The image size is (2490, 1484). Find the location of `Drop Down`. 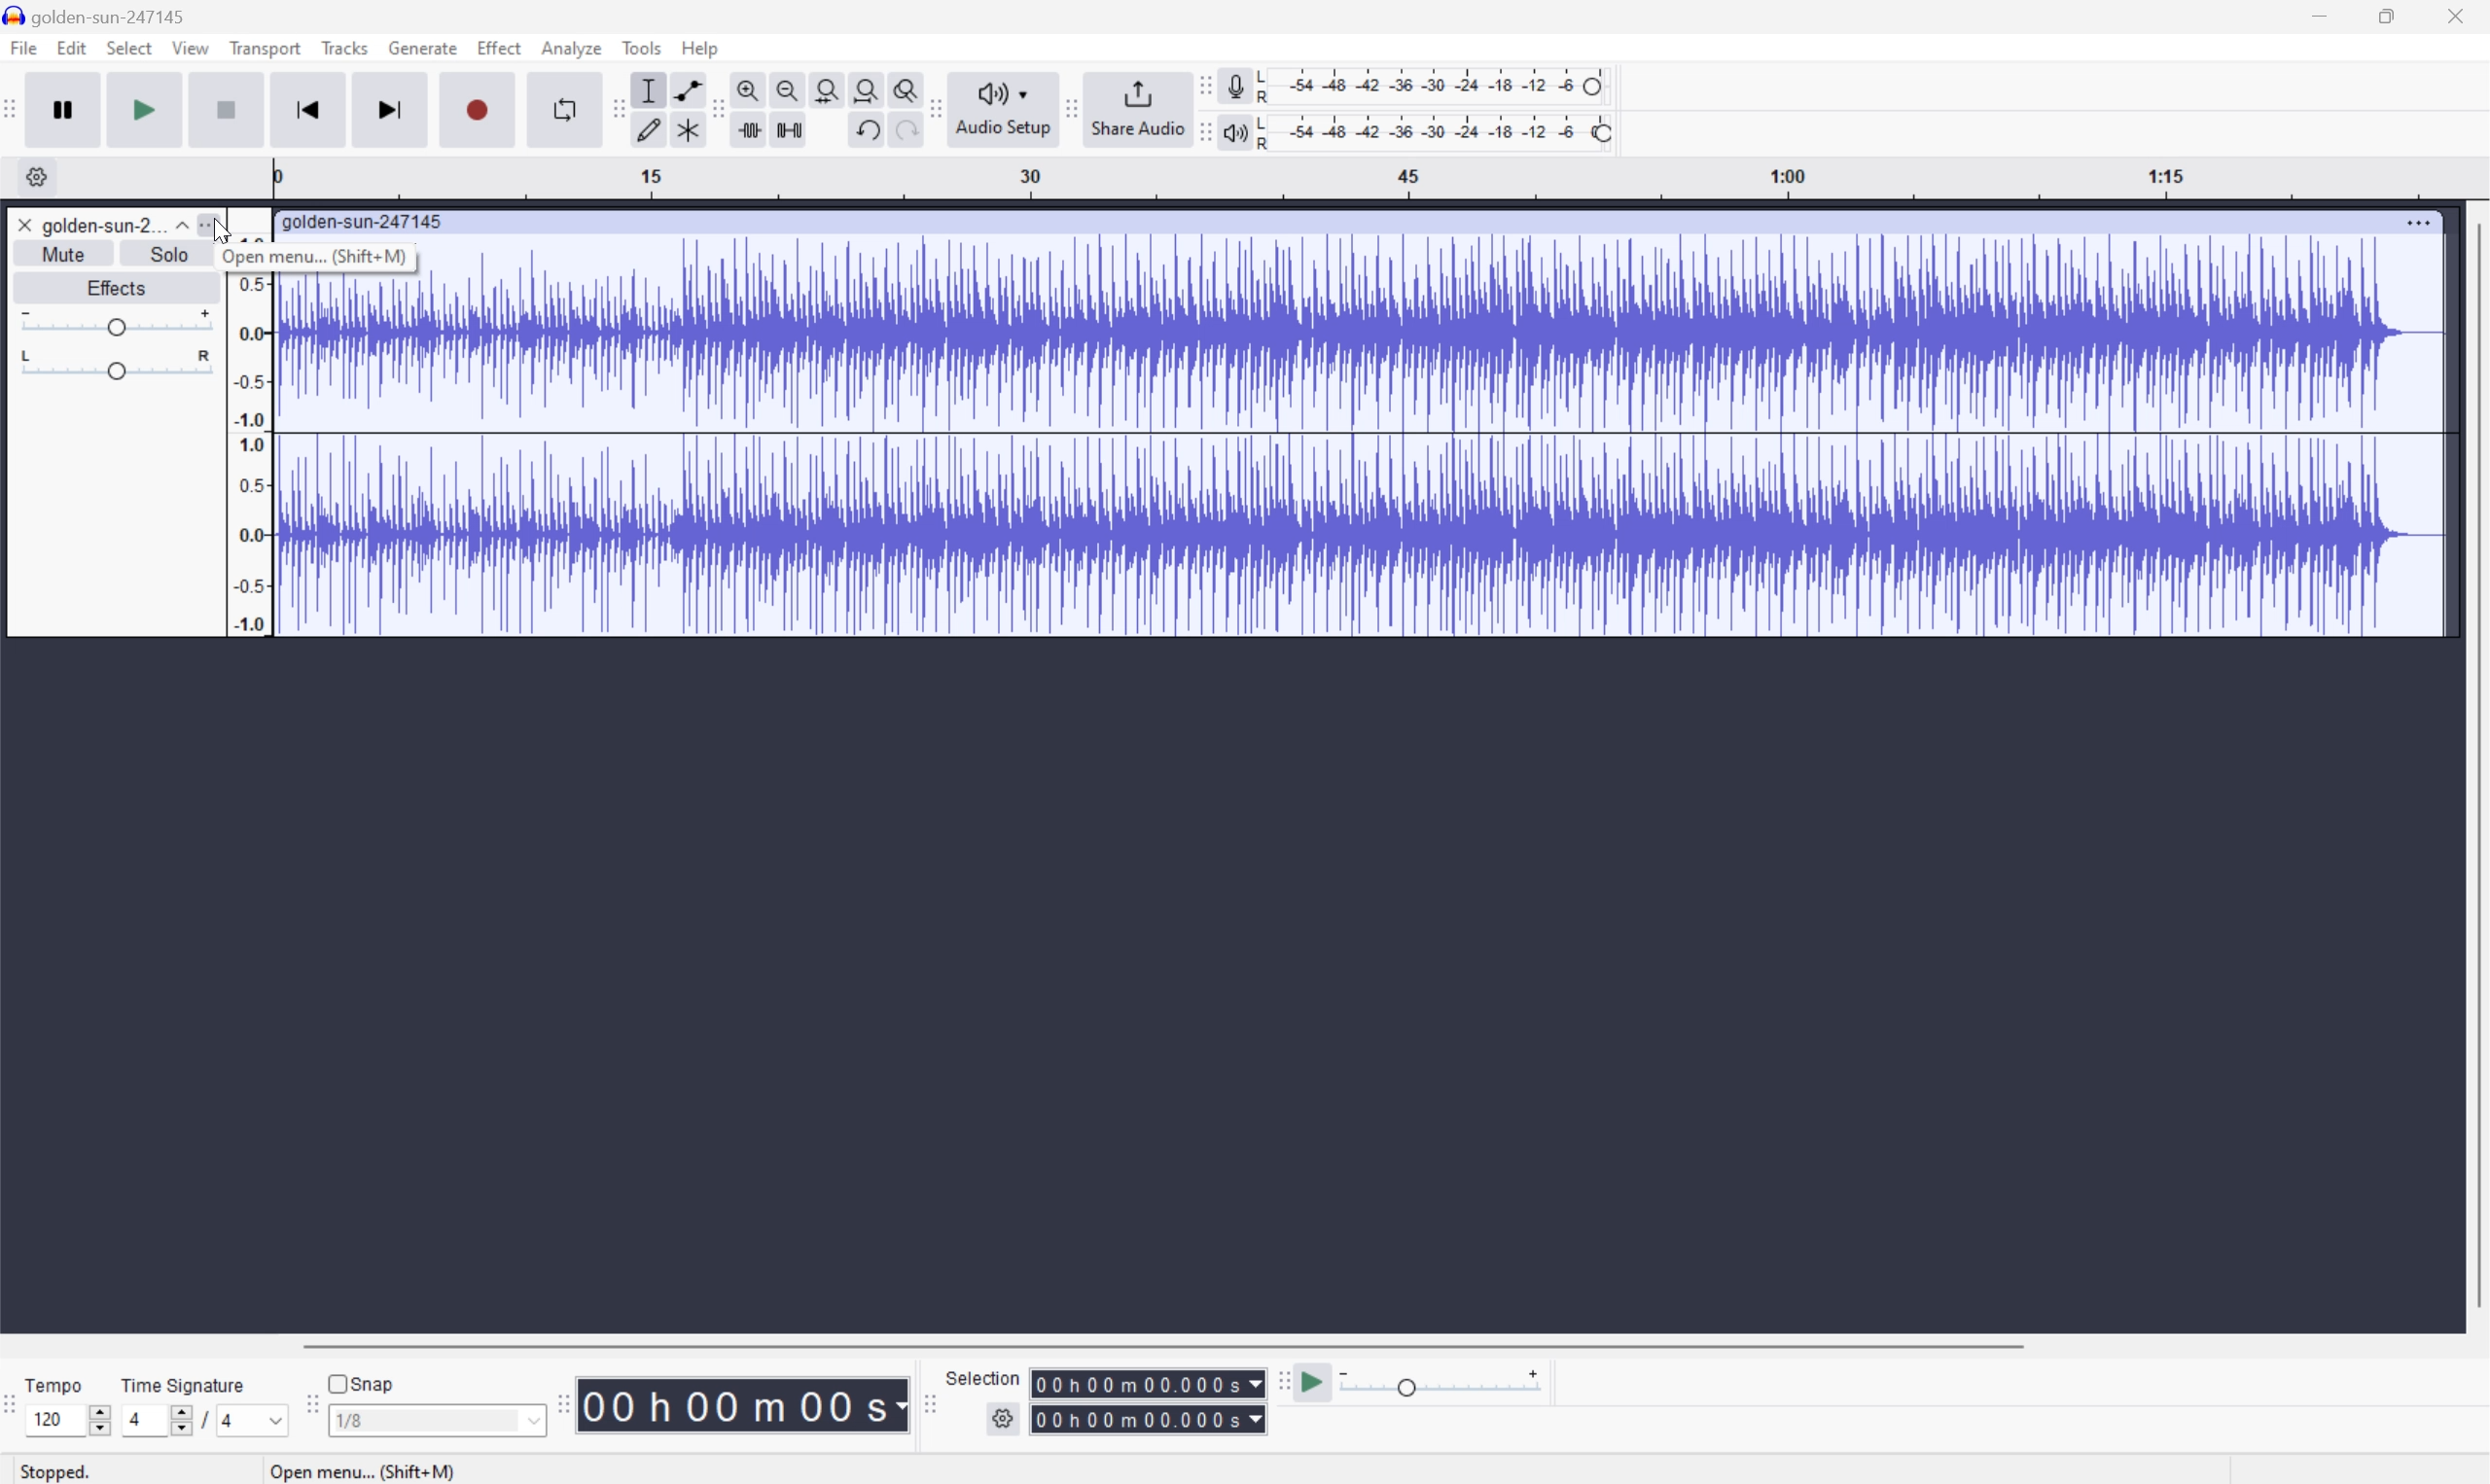

Drop Down is located at coordinates (276, 1418).